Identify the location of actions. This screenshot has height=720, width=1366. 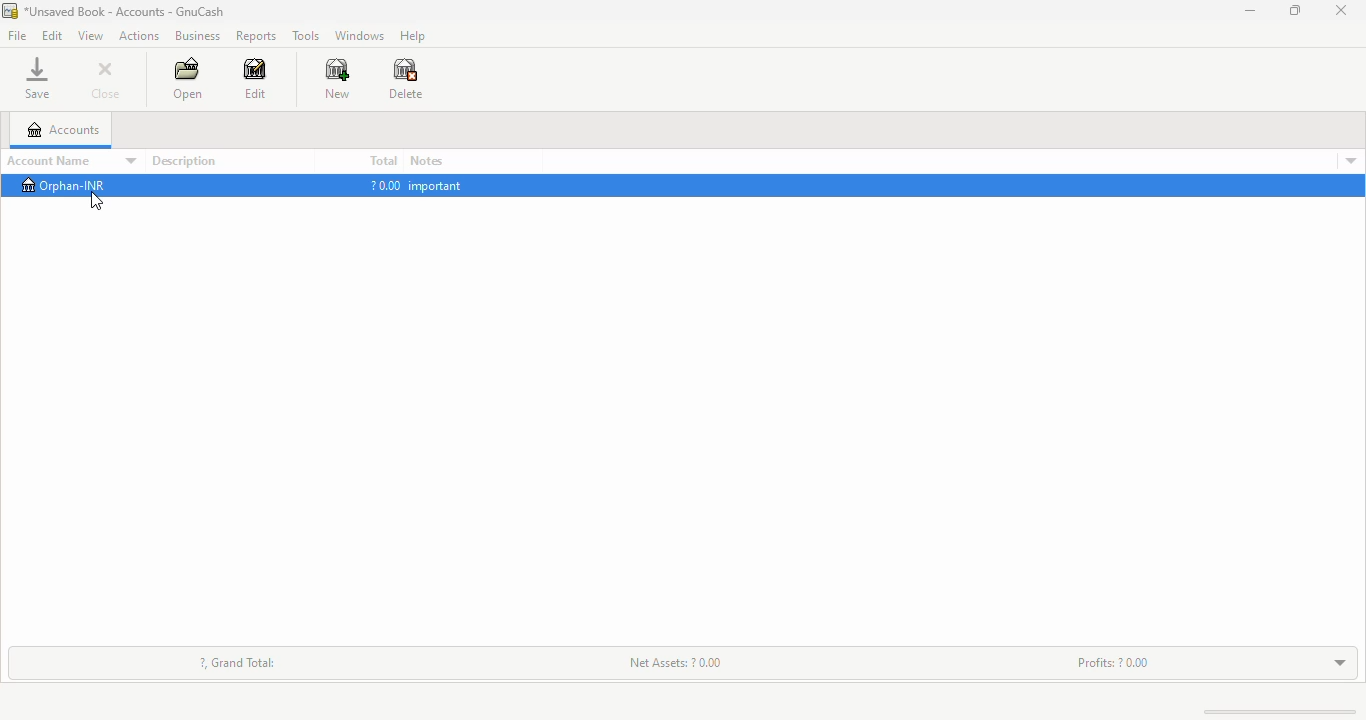
(140, 36).